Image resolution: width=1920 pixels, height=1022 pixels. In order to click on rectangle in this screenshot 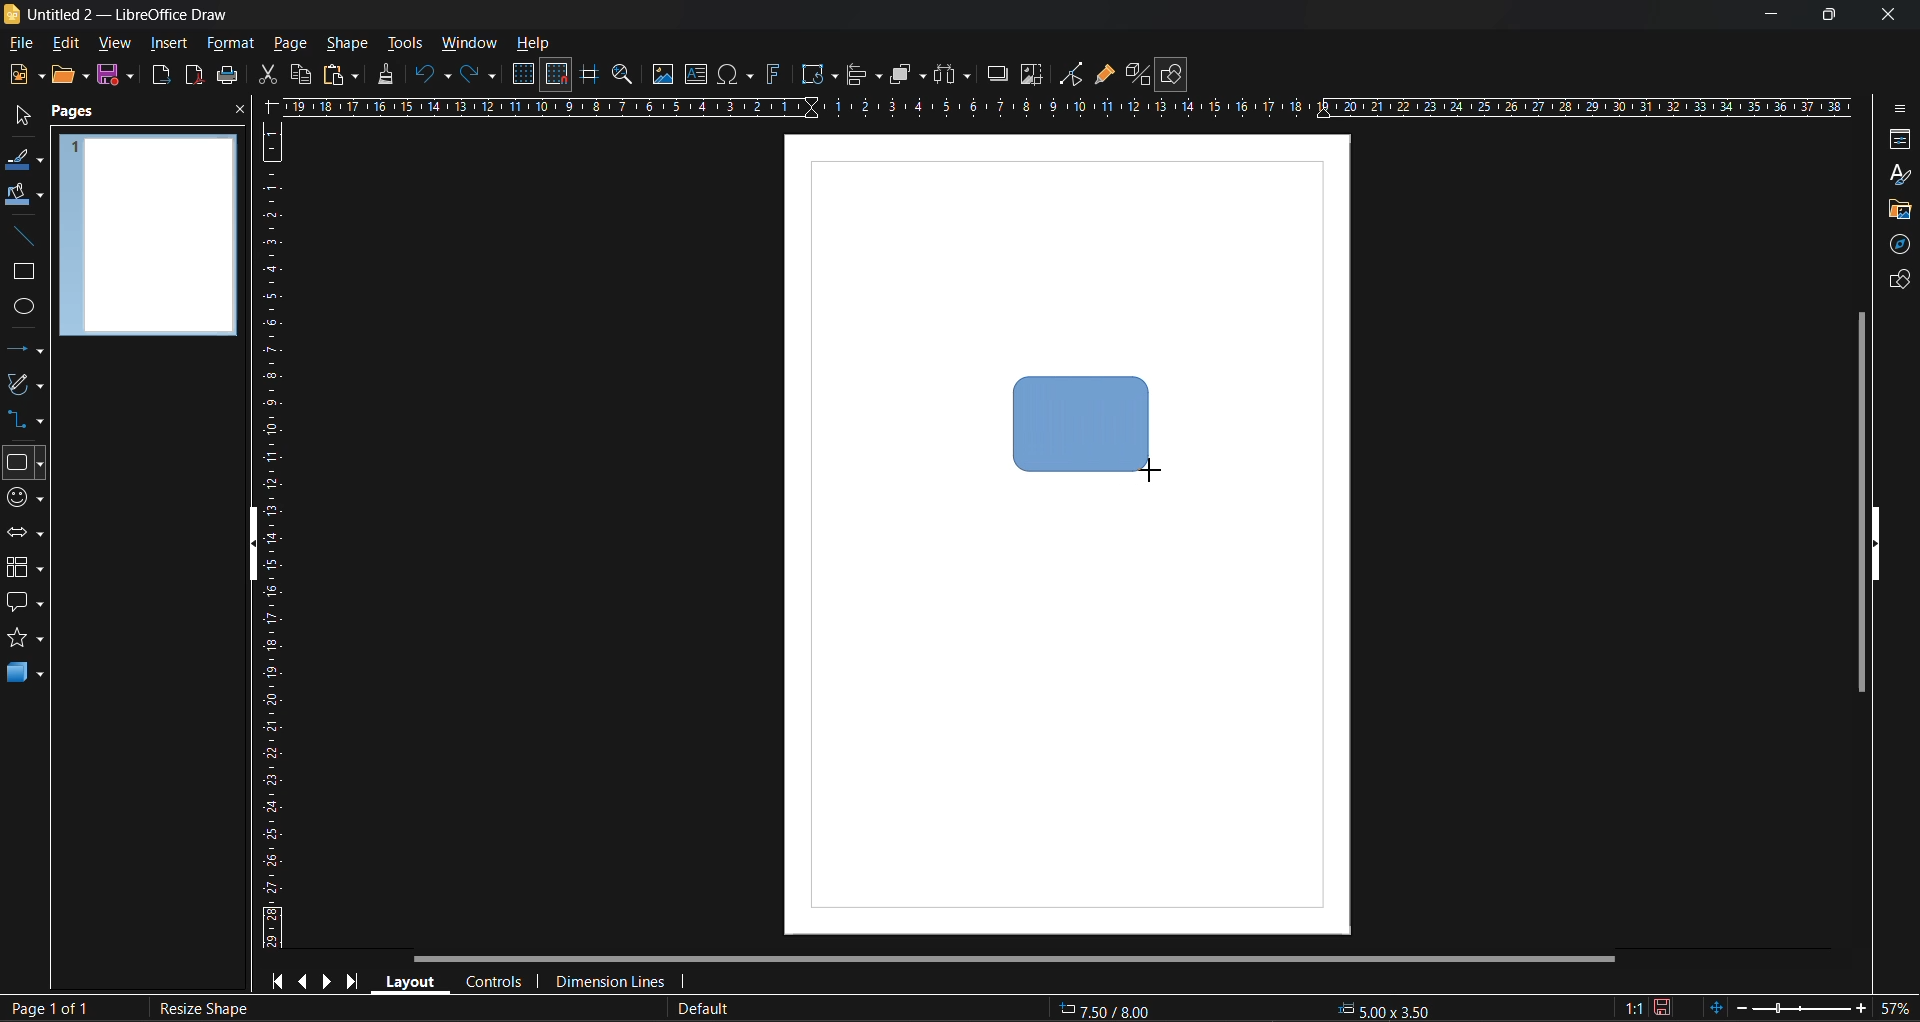, I will do `click(20, 273)`.